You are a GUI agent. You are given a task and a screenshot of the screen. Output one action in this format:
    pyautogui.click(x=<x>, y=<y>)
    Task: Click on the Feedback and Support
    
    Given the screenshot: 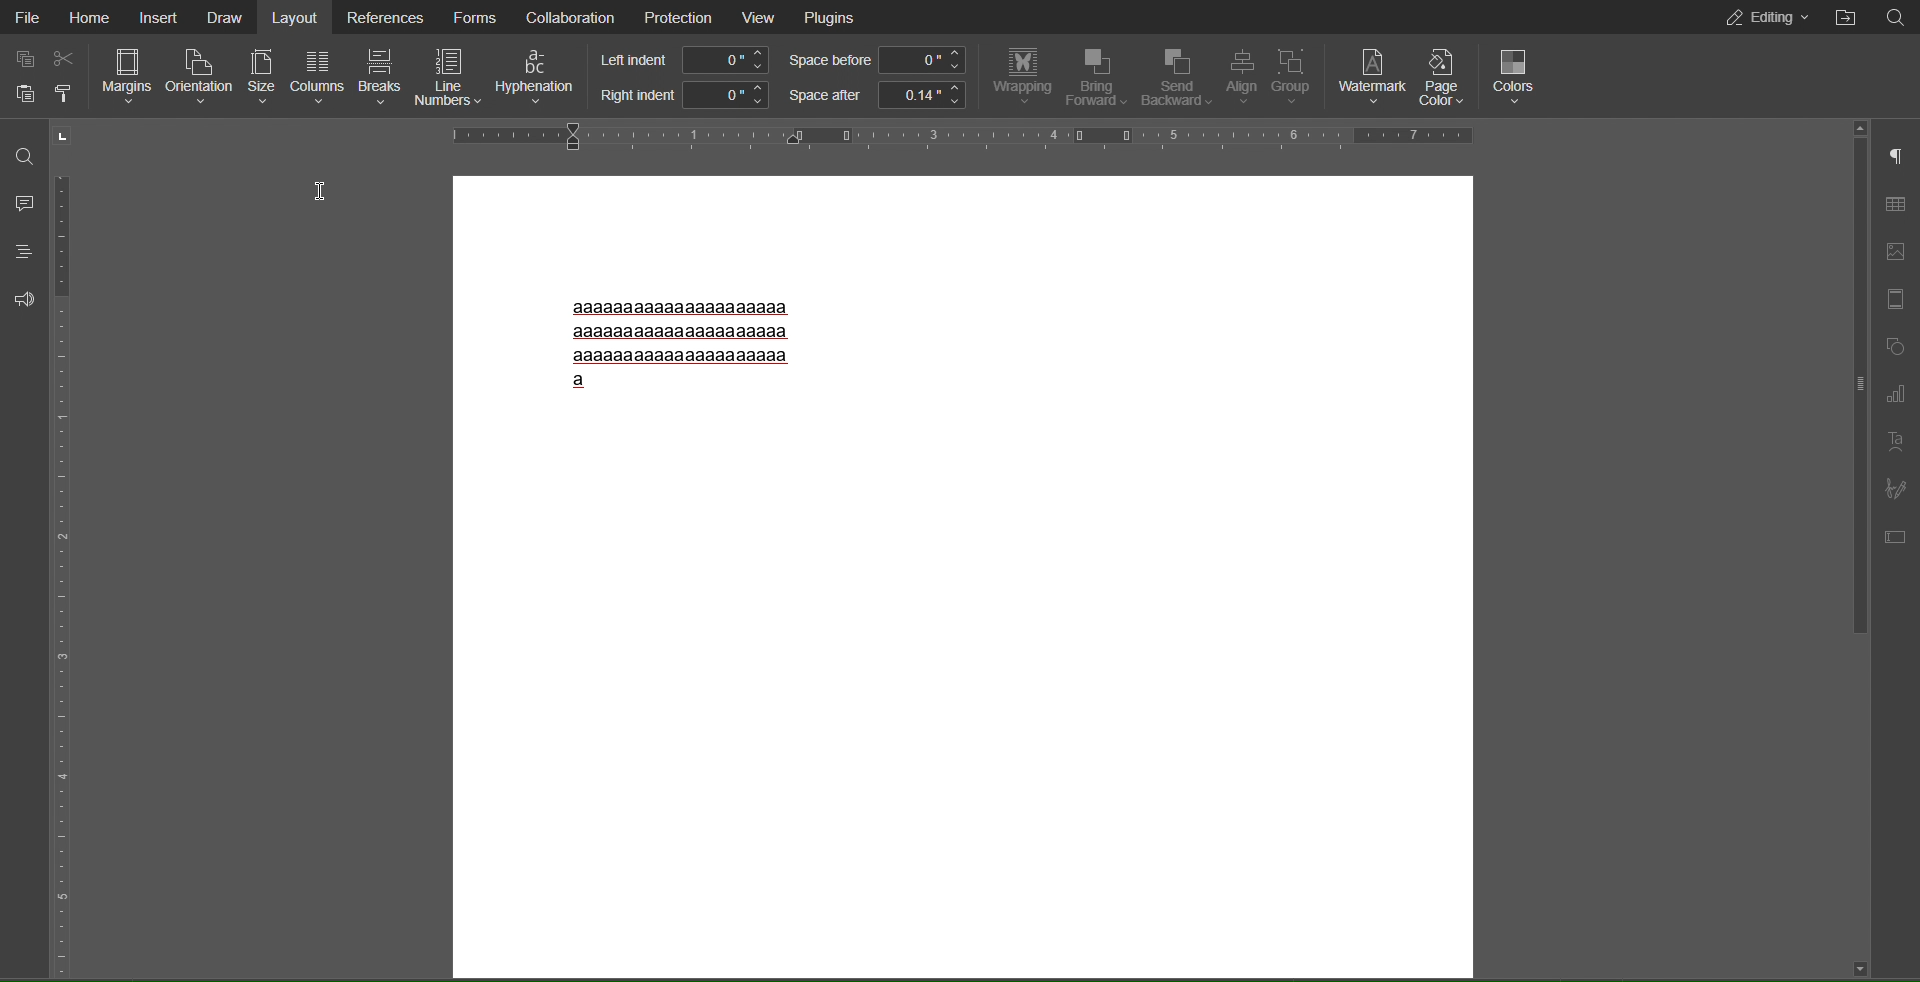 What is the action you would take?
    pyautogui.click(x=20, y=298)
    